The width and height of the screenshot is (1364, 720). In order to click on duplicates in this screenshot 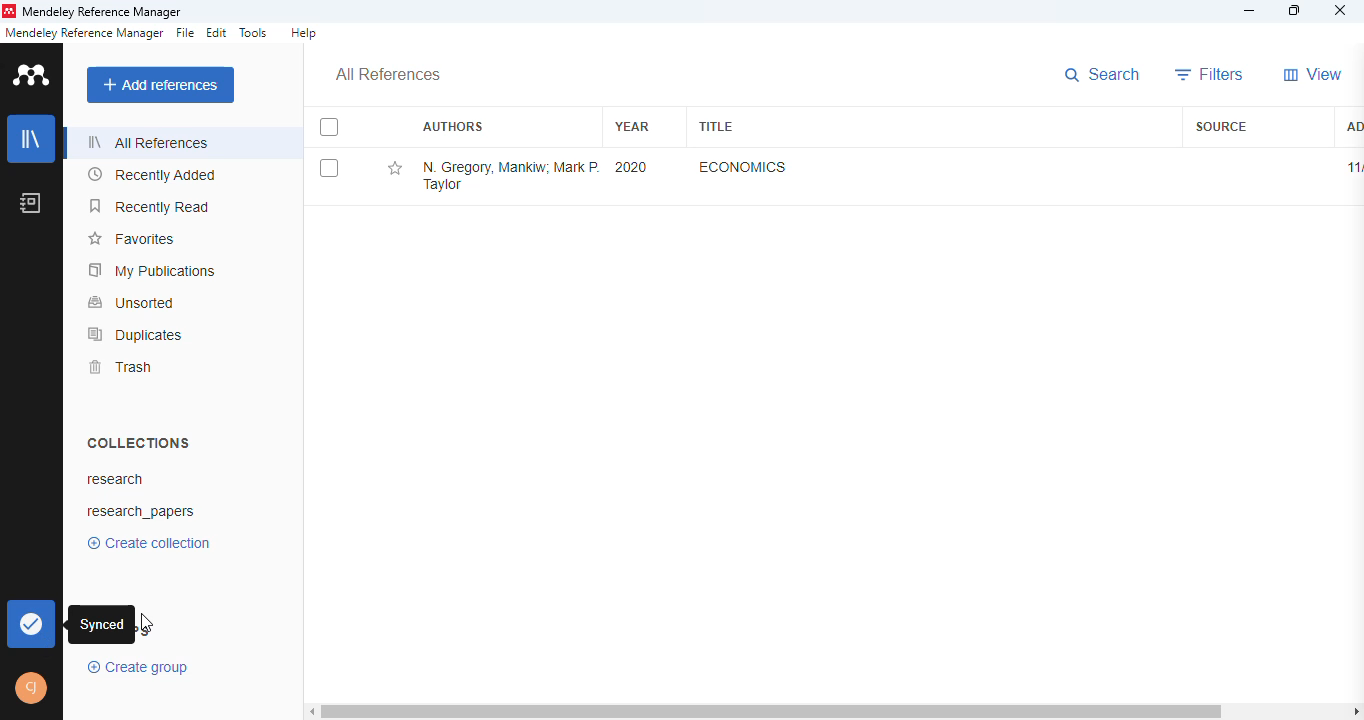, I will do `click(135, 335)`.